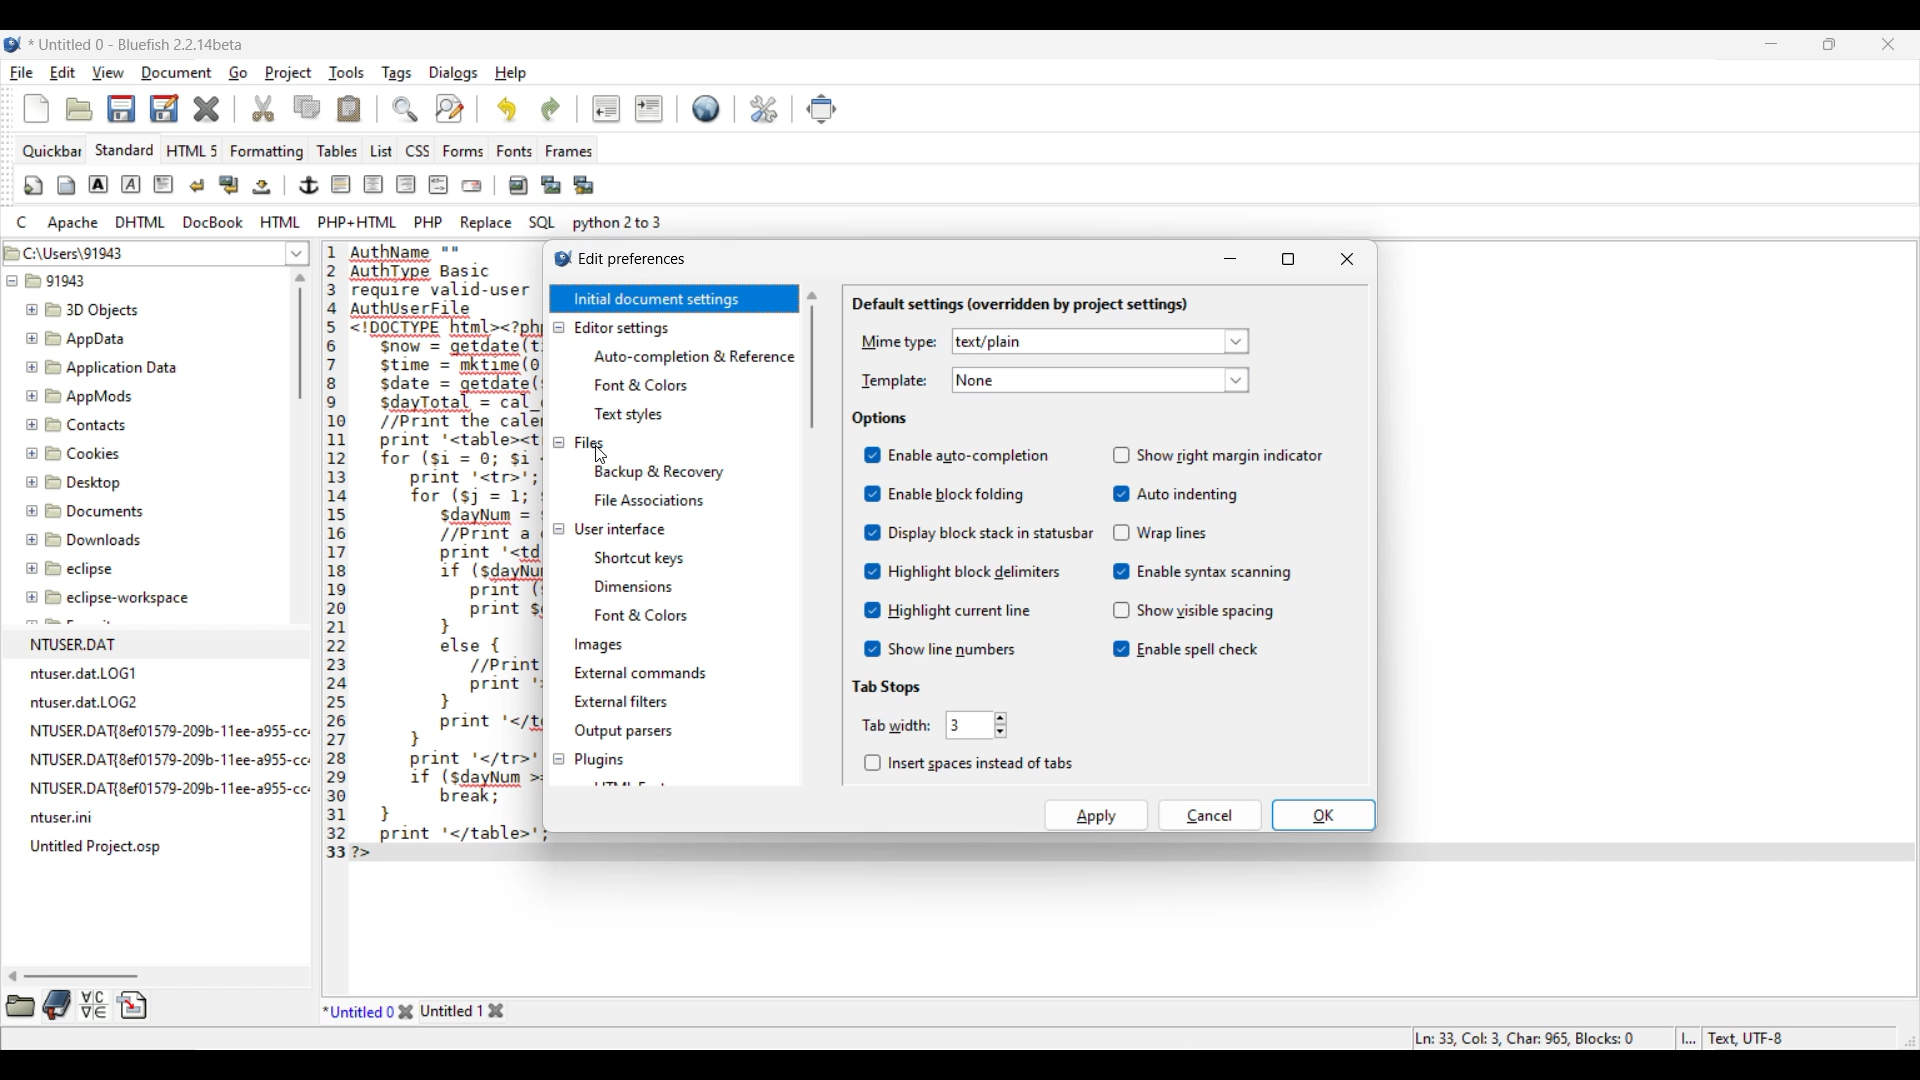  Describe the element at coordinates (1122, 552) in the screenshot. I see `Indicates toggle on/off` at that location.